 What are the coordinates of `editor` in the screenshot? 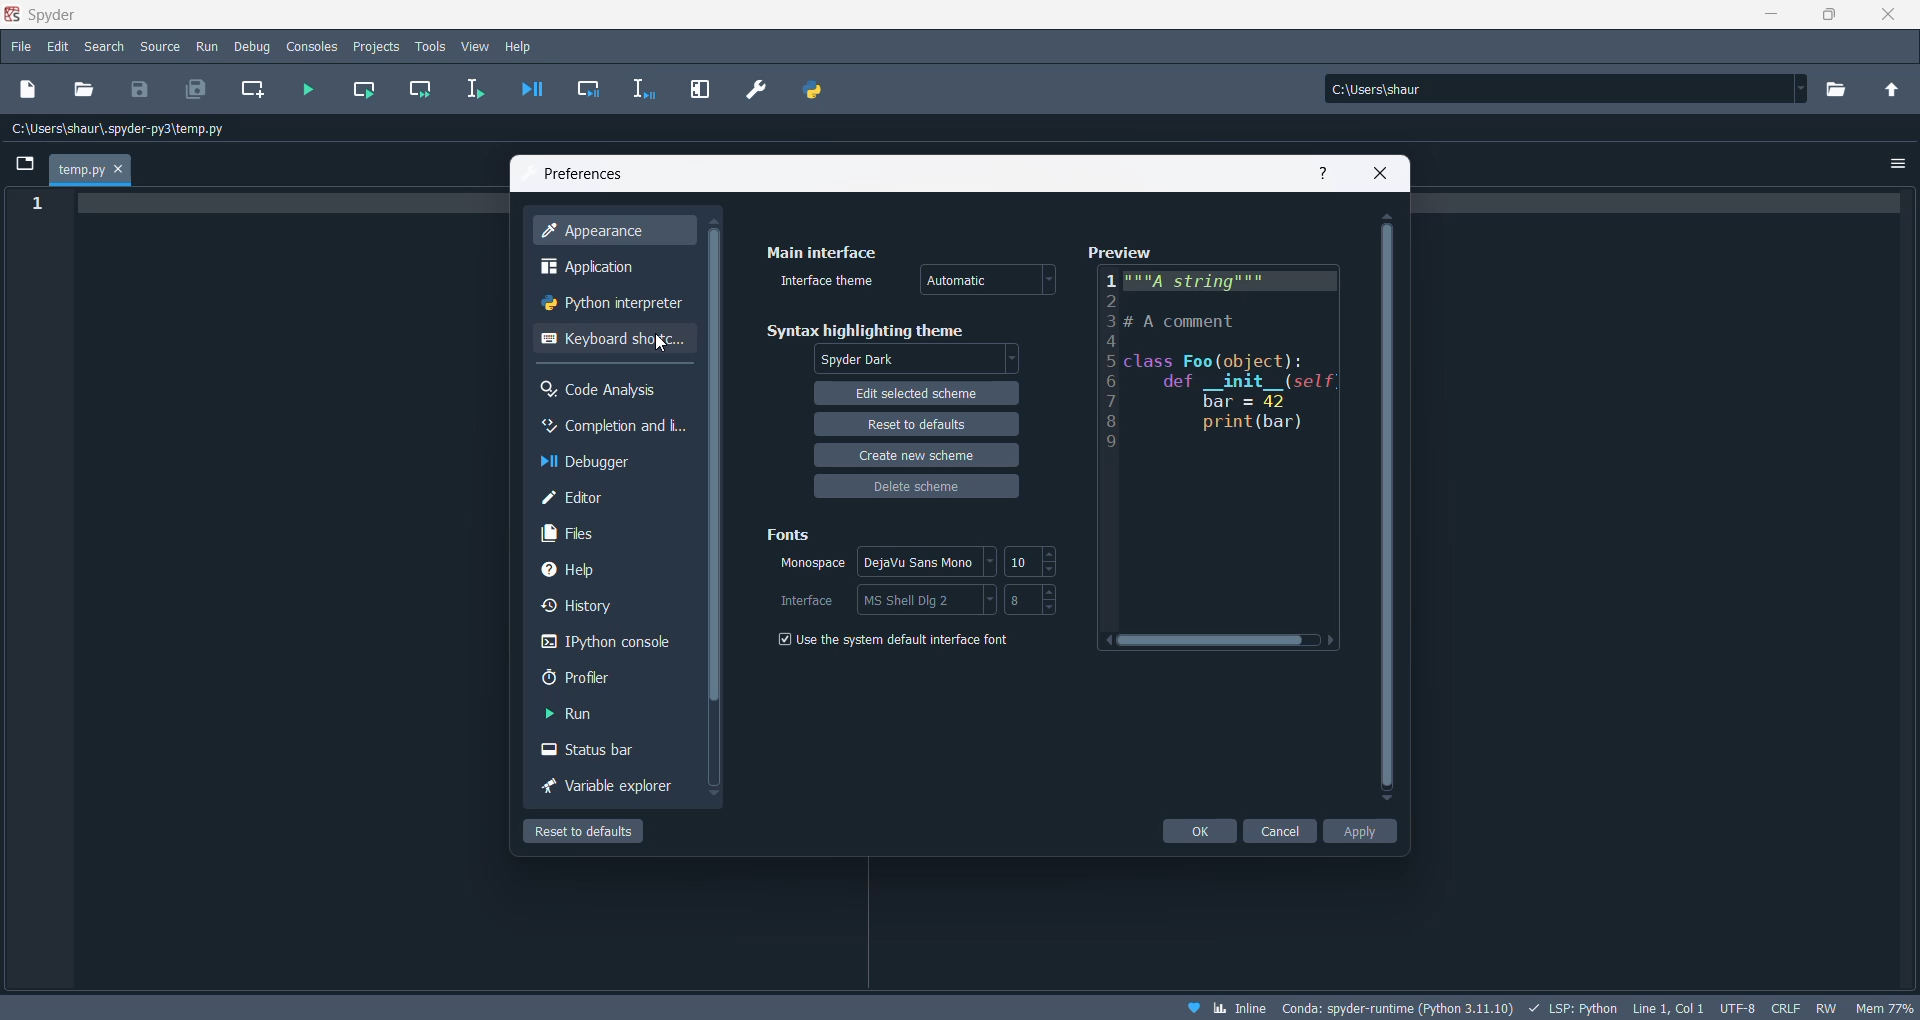 It's located at (608, 500).